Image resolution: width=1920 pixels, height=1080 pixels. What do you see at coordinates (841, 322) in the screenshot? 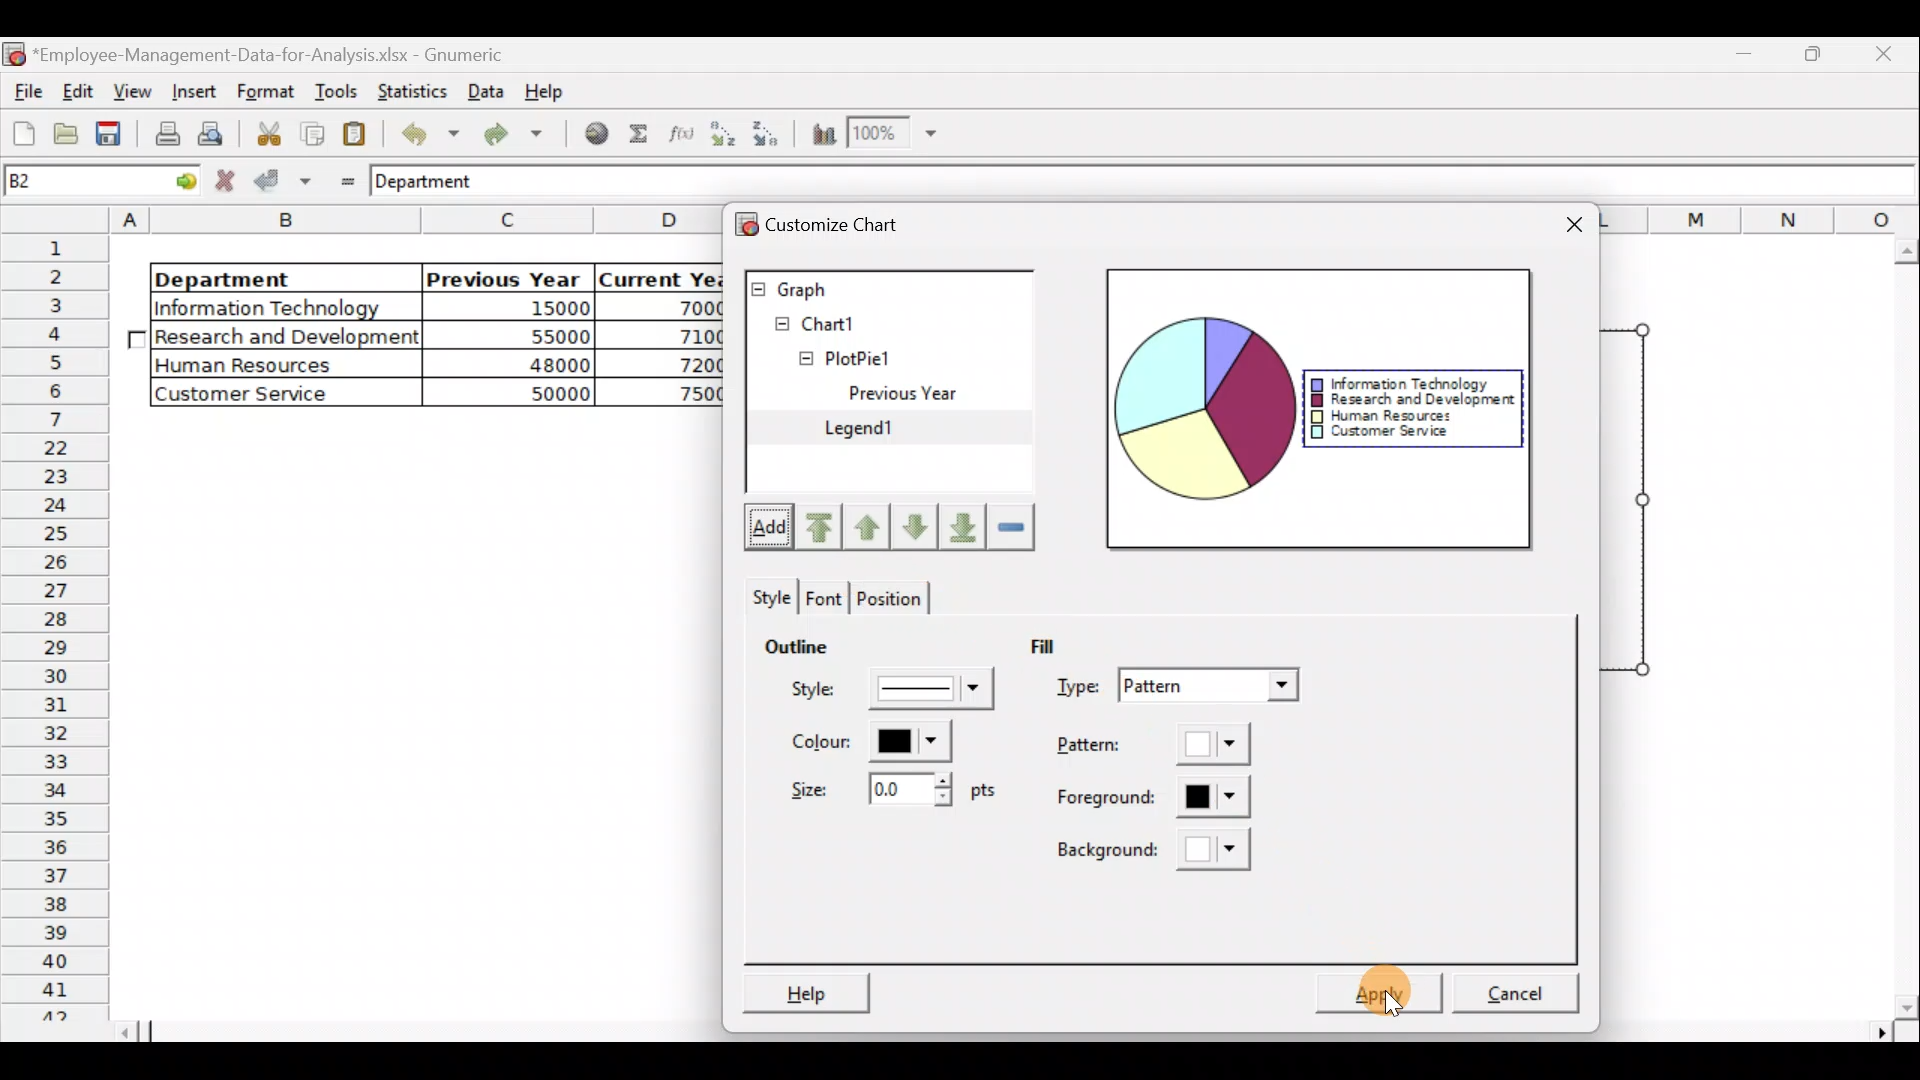
I see `Chart1` at bounding box center [841, 322].